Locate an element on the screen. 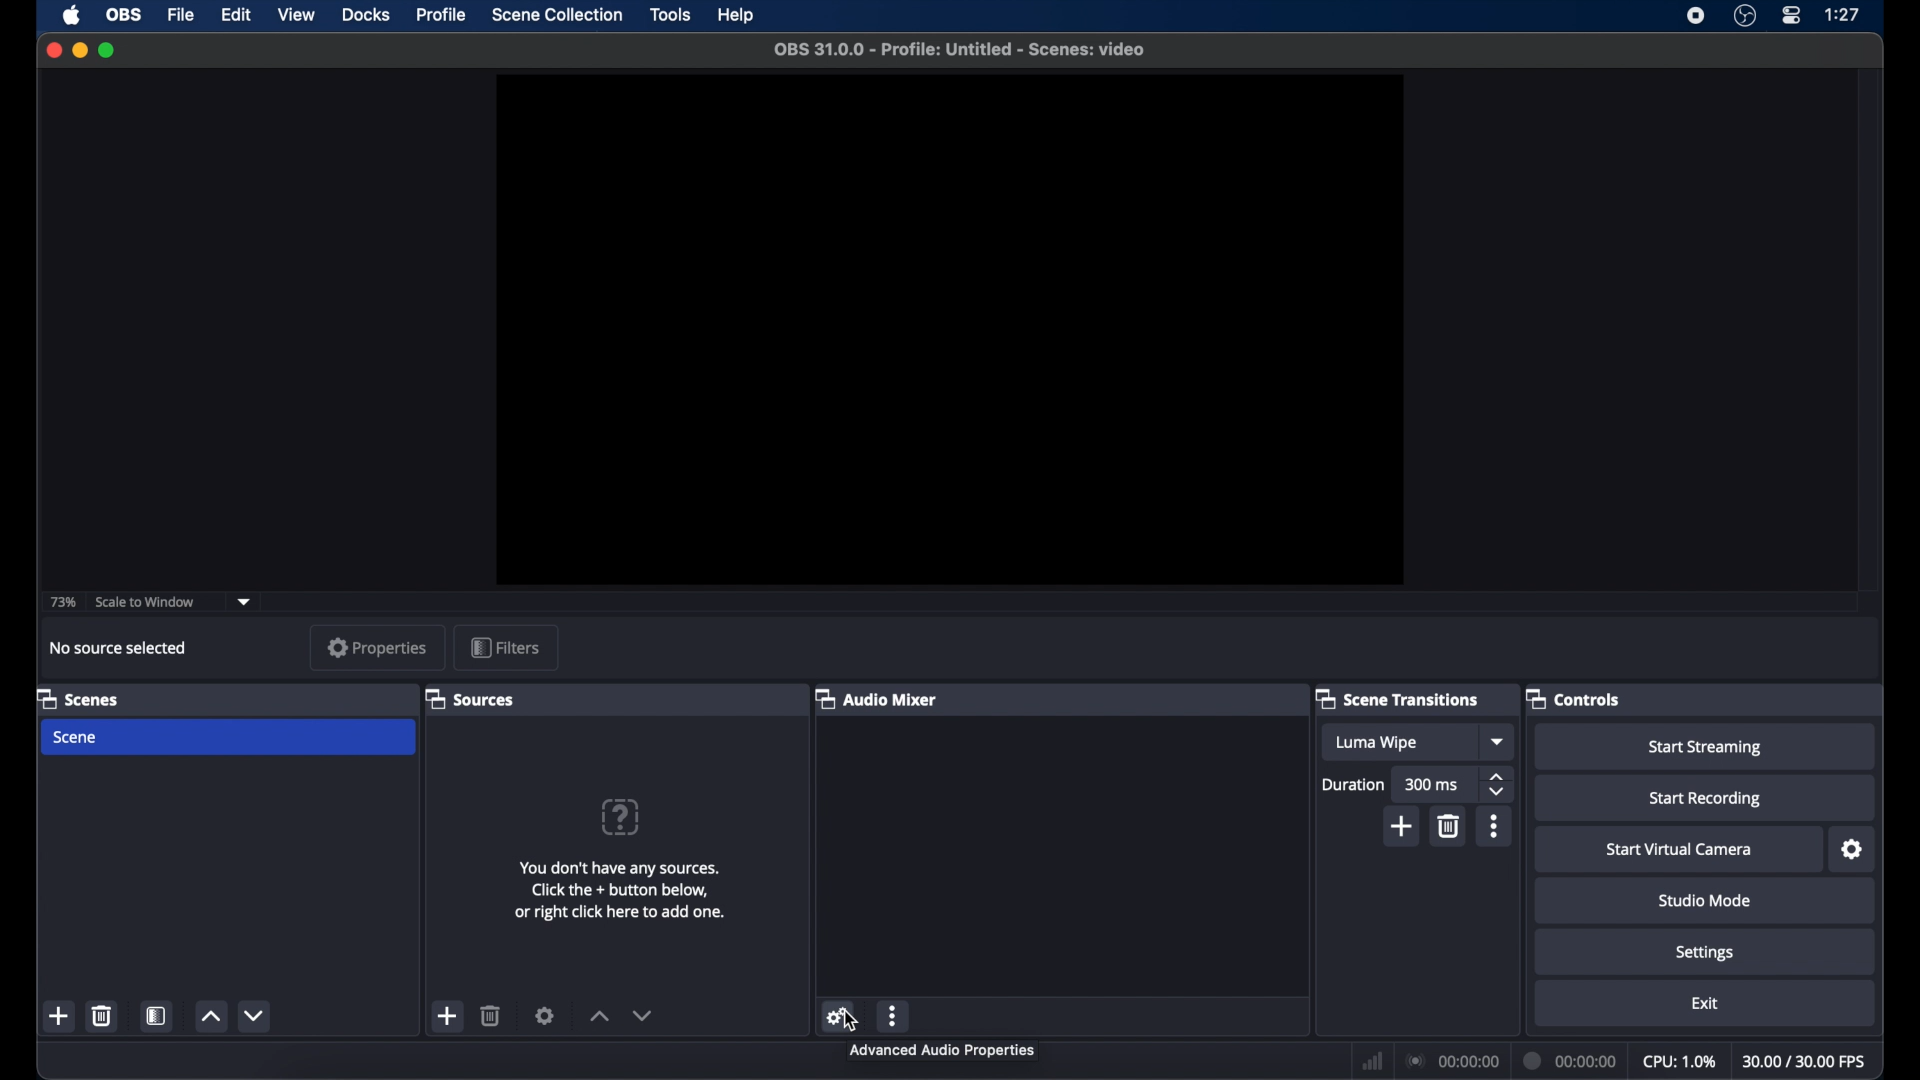 The width and height of the screenshot is (1920, 1080). obs is located at coordinates (124, 16).